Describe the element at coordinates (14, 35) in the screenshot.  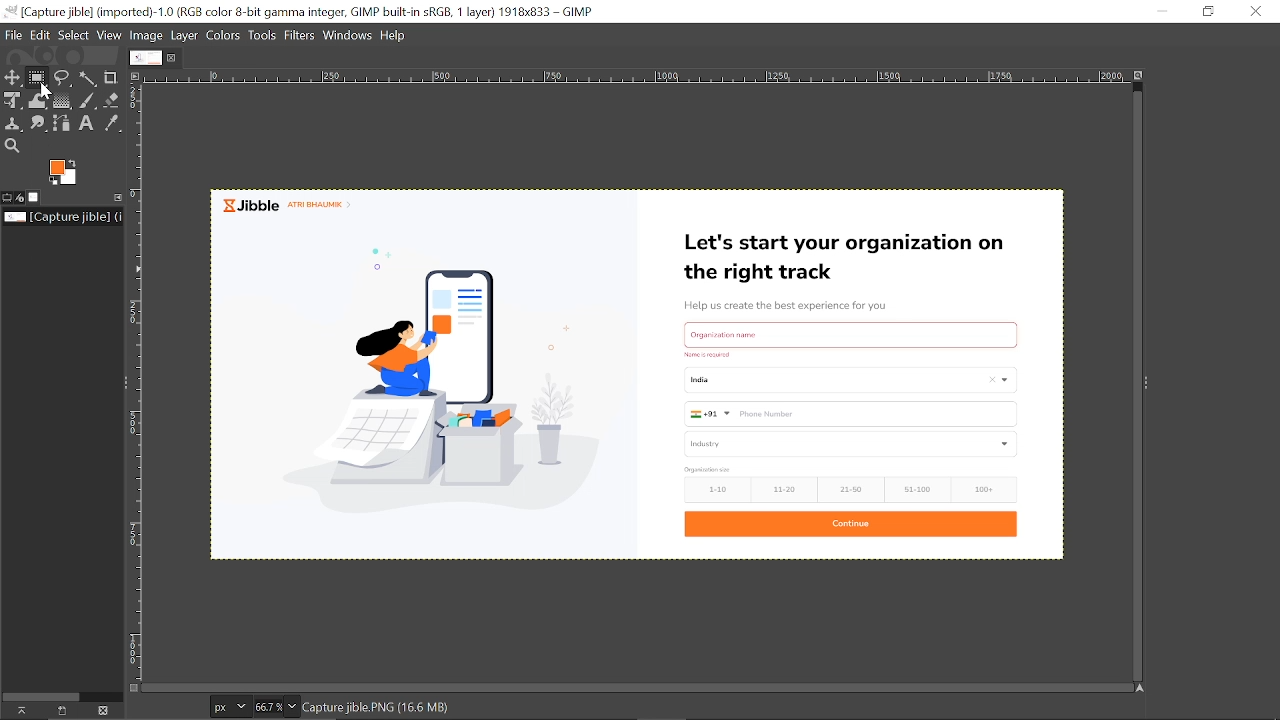
I see `File` at that location.